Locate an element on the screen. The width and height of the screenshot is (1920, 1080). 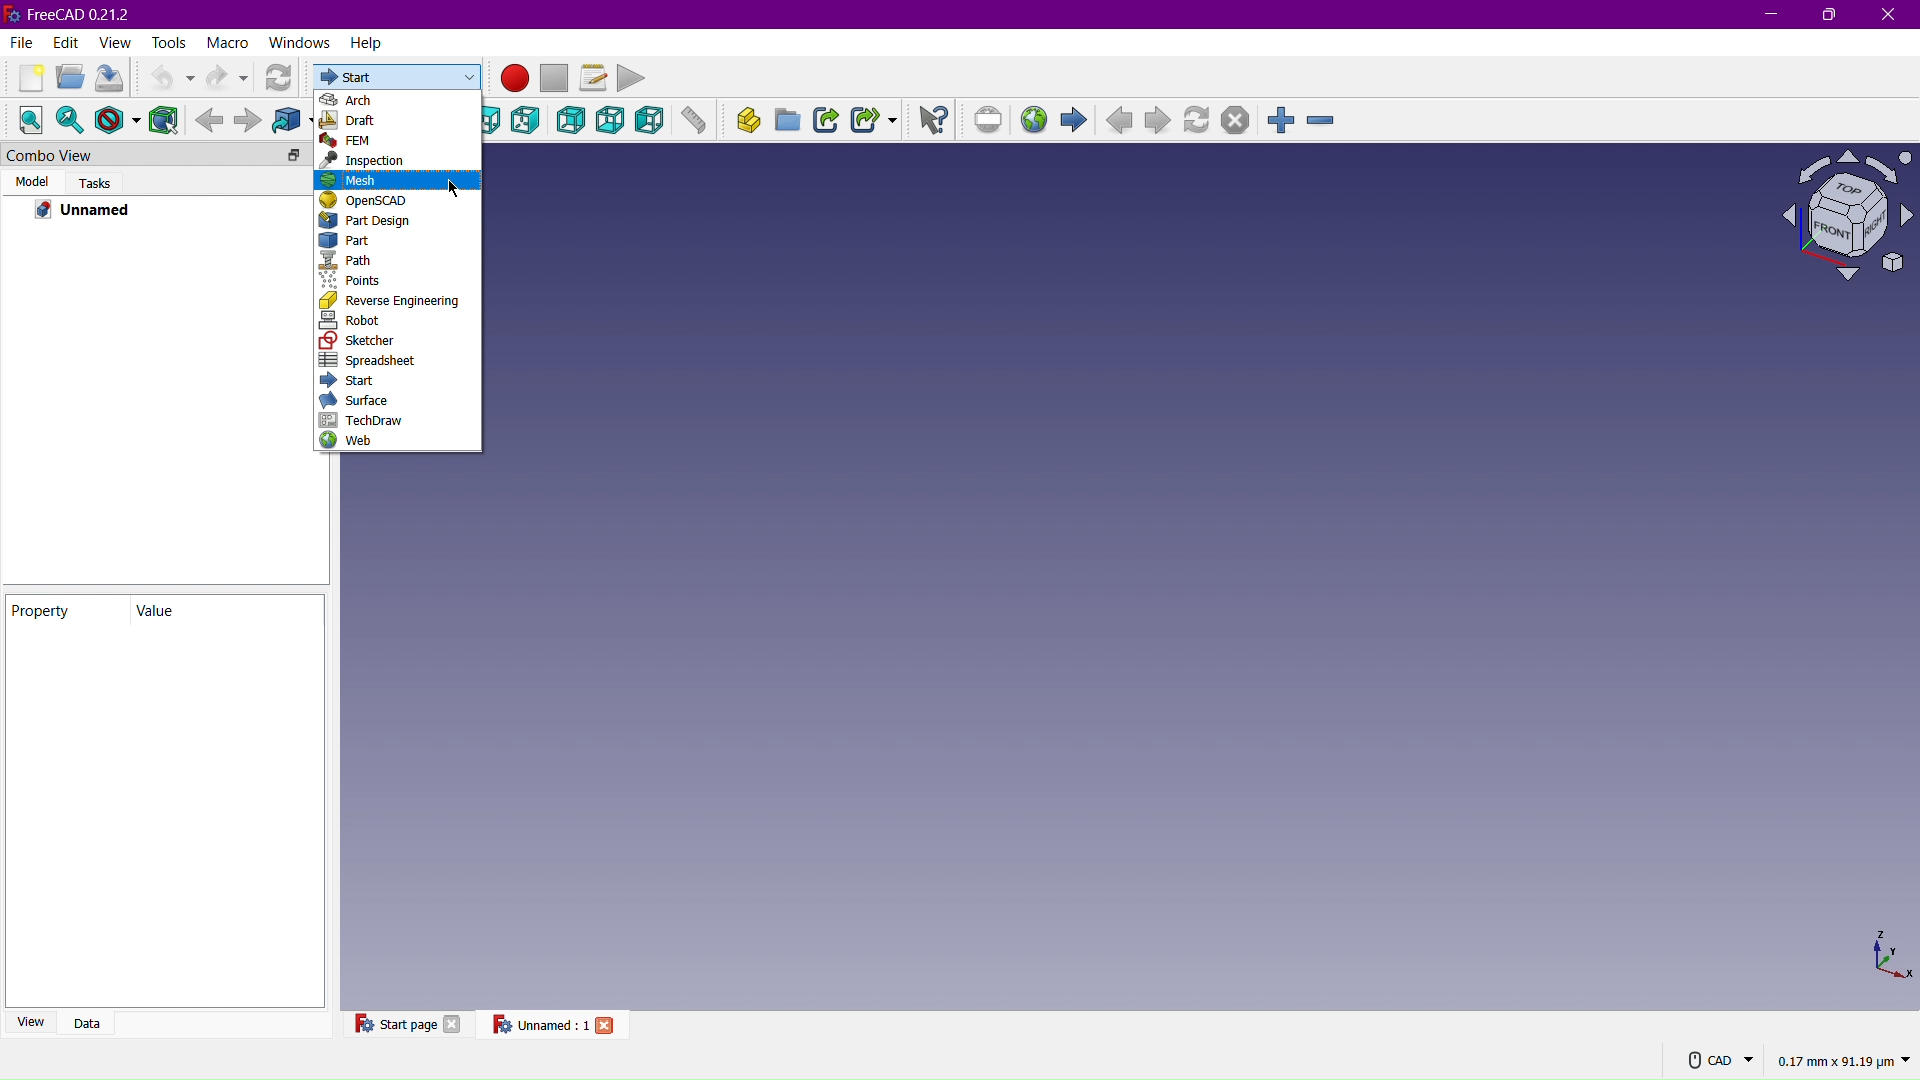
Right is located at coordinates (530, 122).